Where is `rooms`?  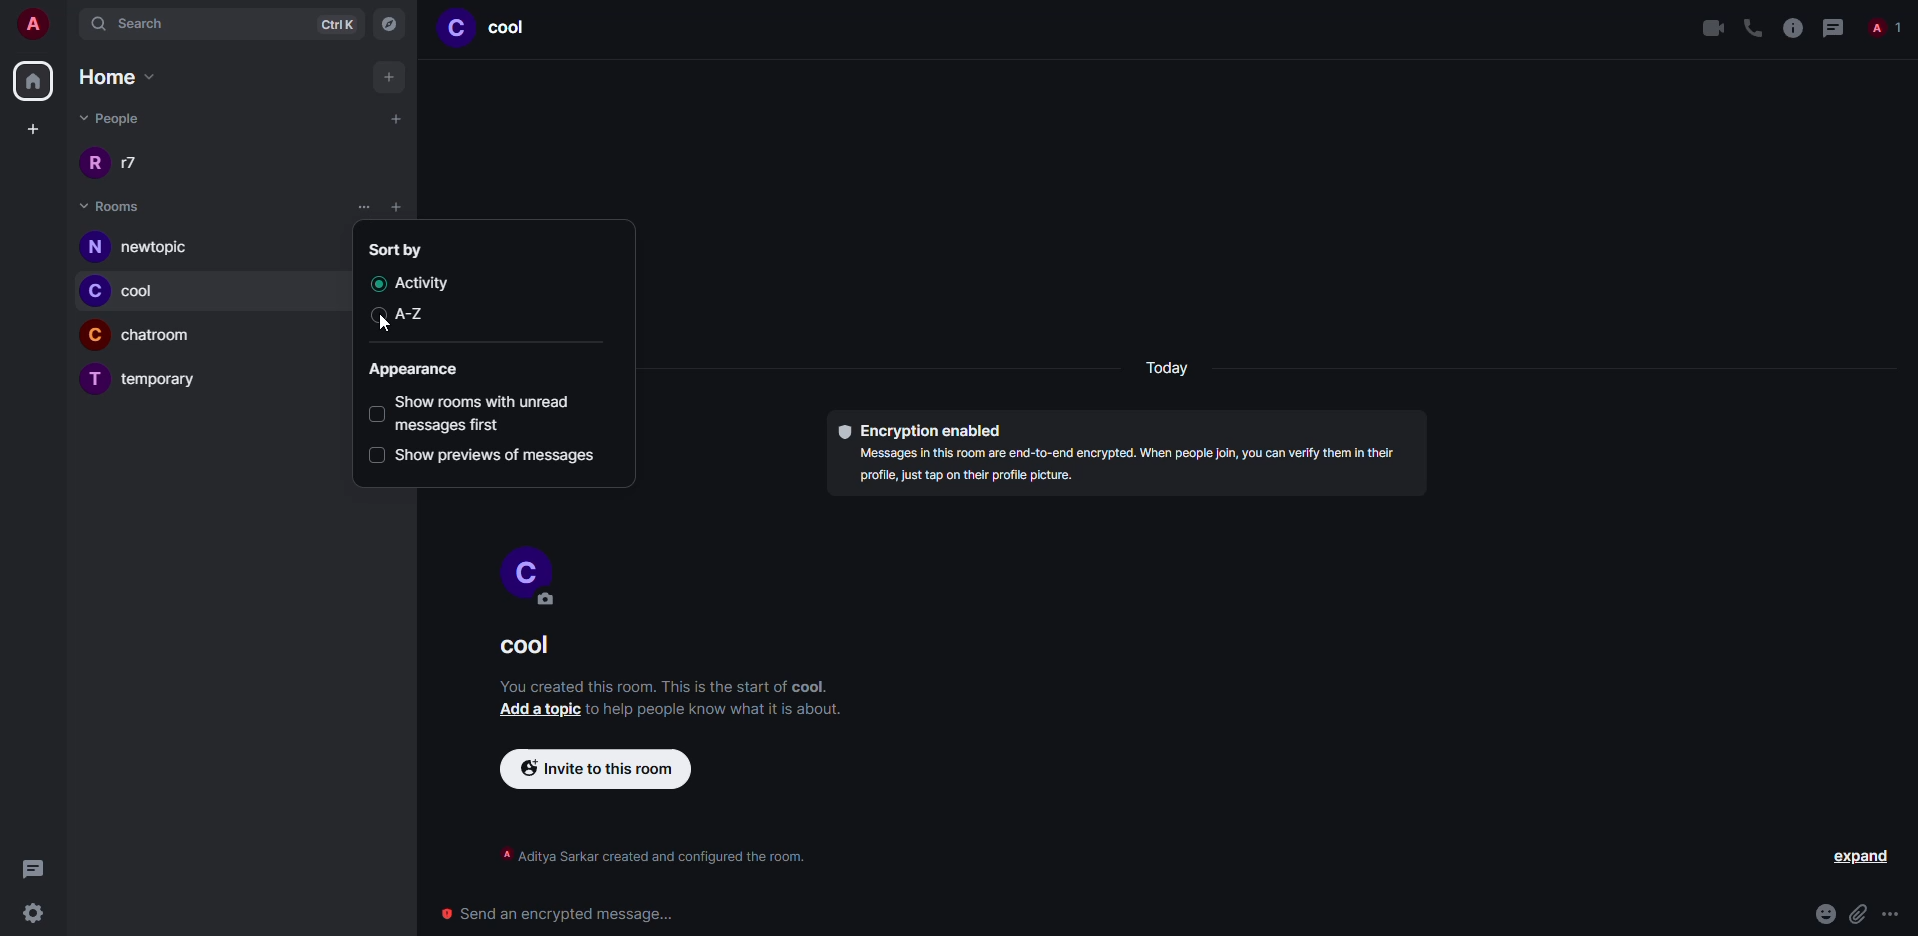
rooms is located at coordinates (112, 206).